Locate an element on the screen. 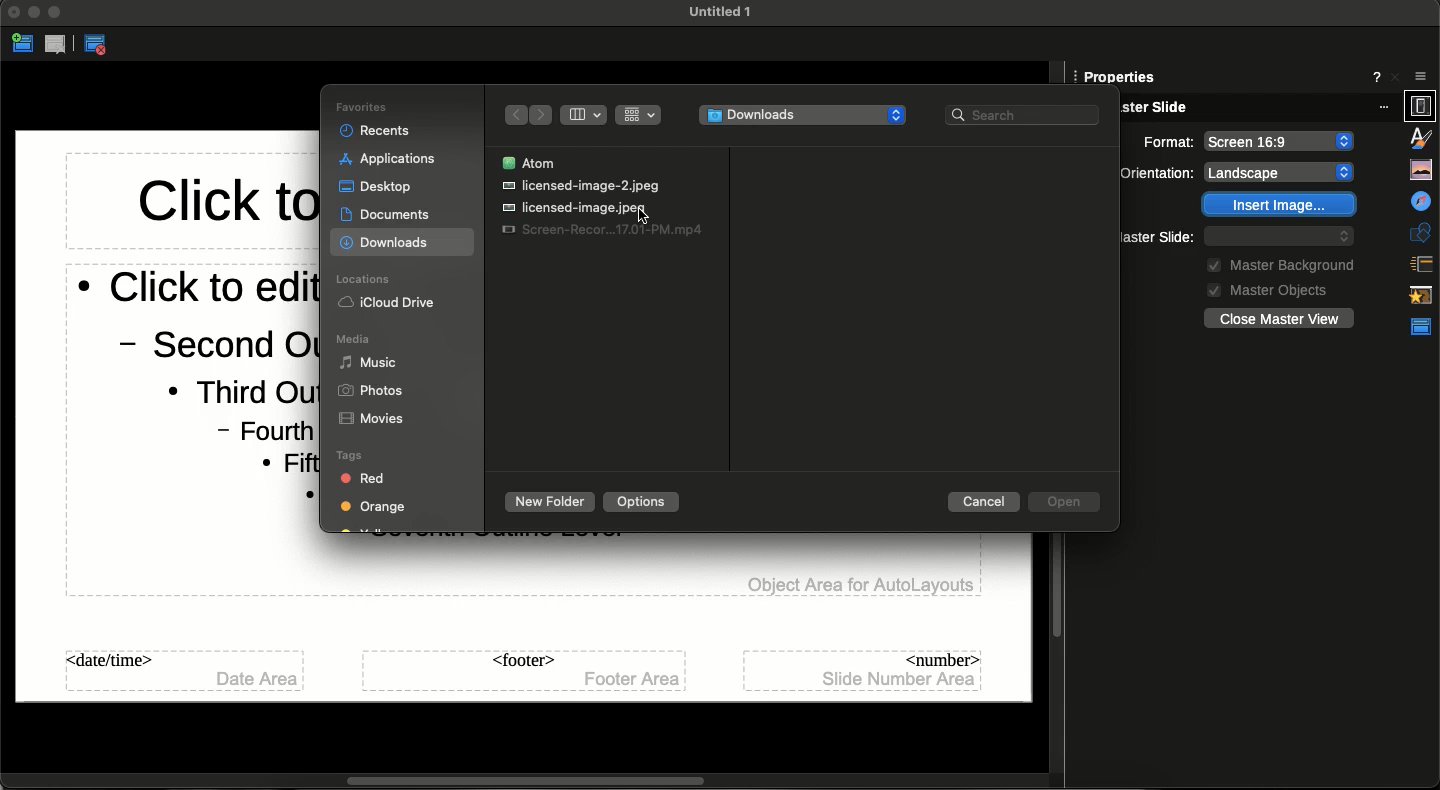 This screenshot has height=790, width=1440. Documents is located at coordinates (391, 214).